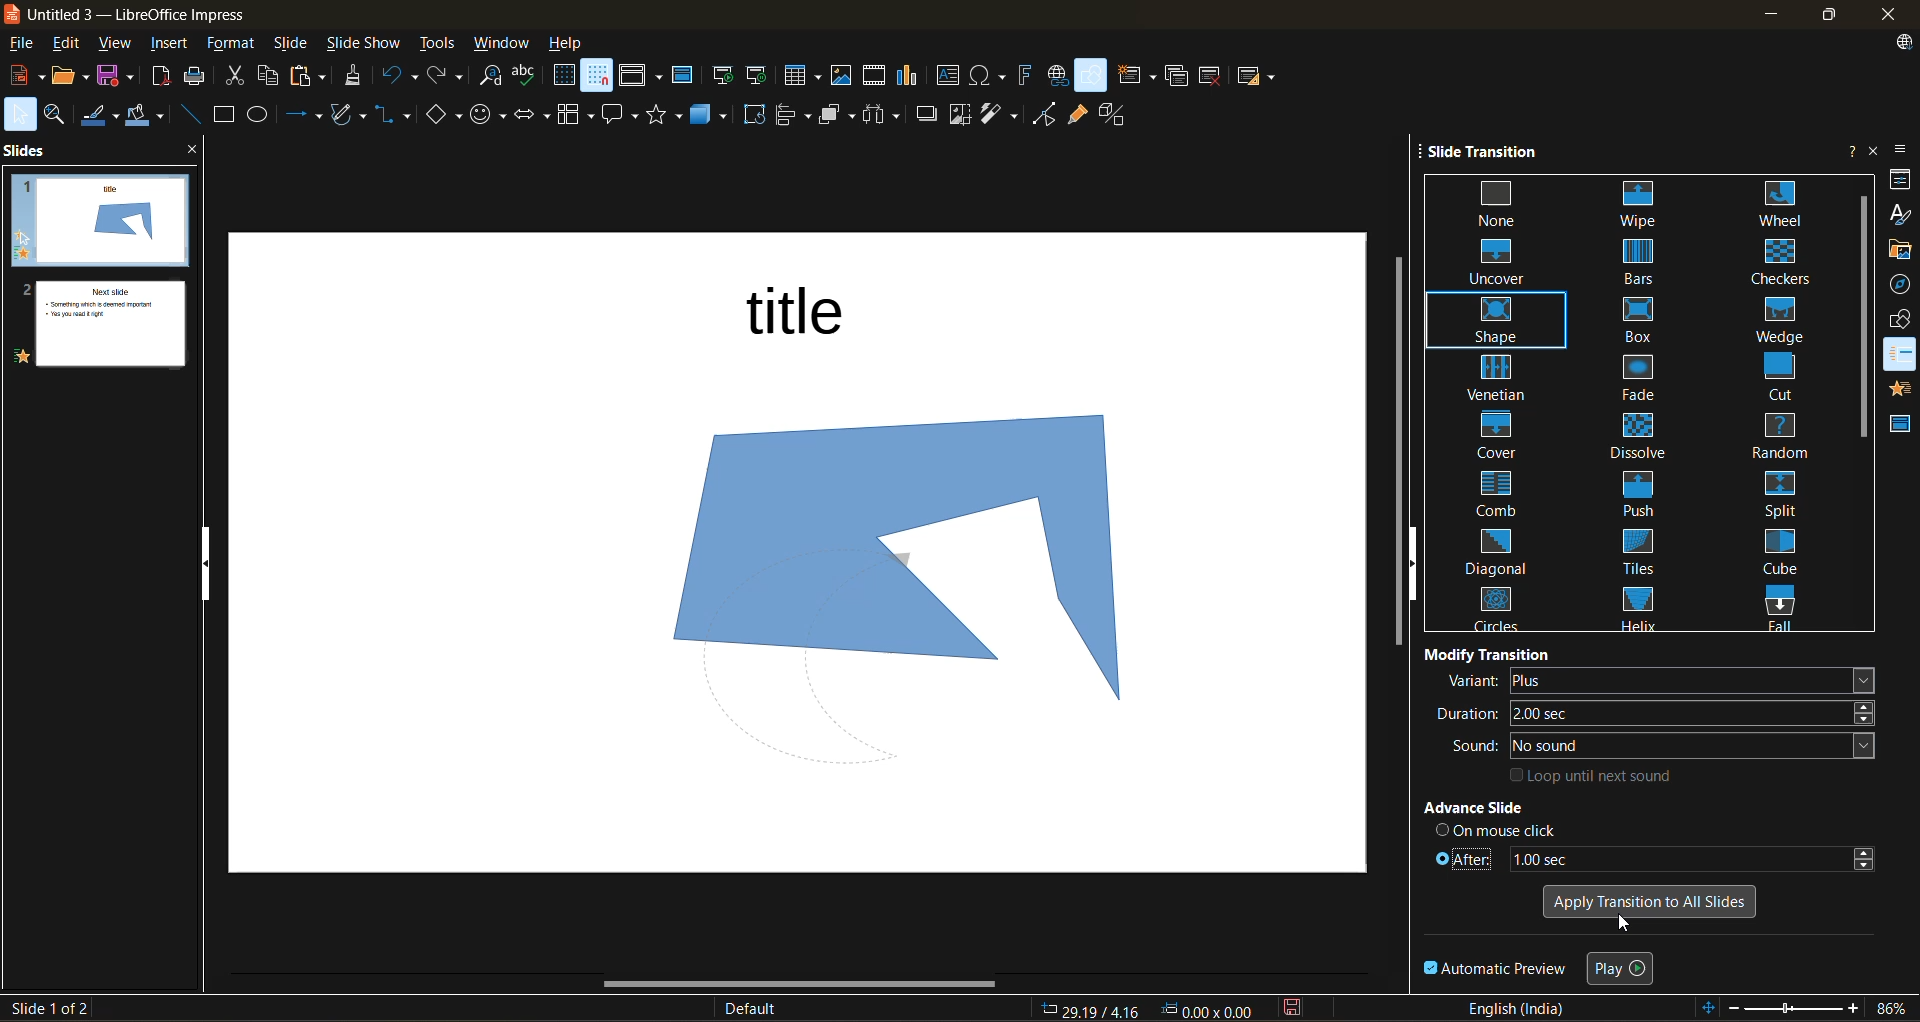  What do you see at coordinates (1902, 323) in the screenshot?
I see `shapes` at bounding box center [1902, 323].